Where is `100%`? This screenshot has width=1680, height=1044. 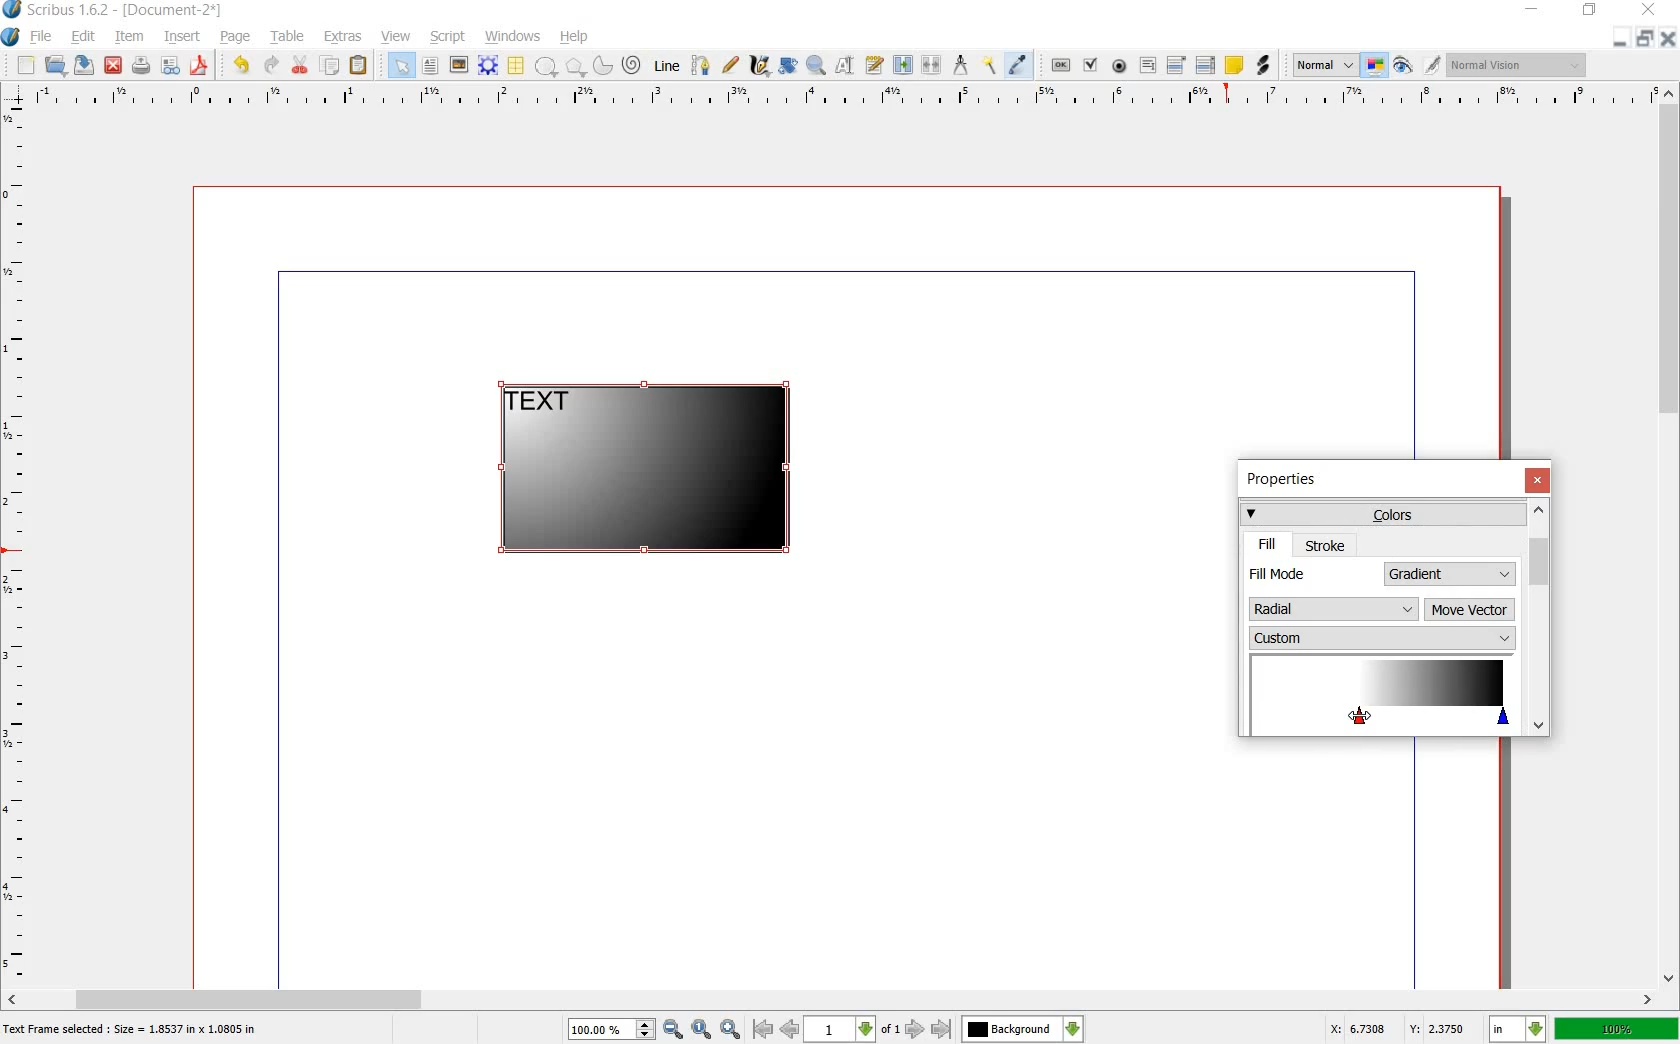
100% is located at coordinates (1617, 1028).